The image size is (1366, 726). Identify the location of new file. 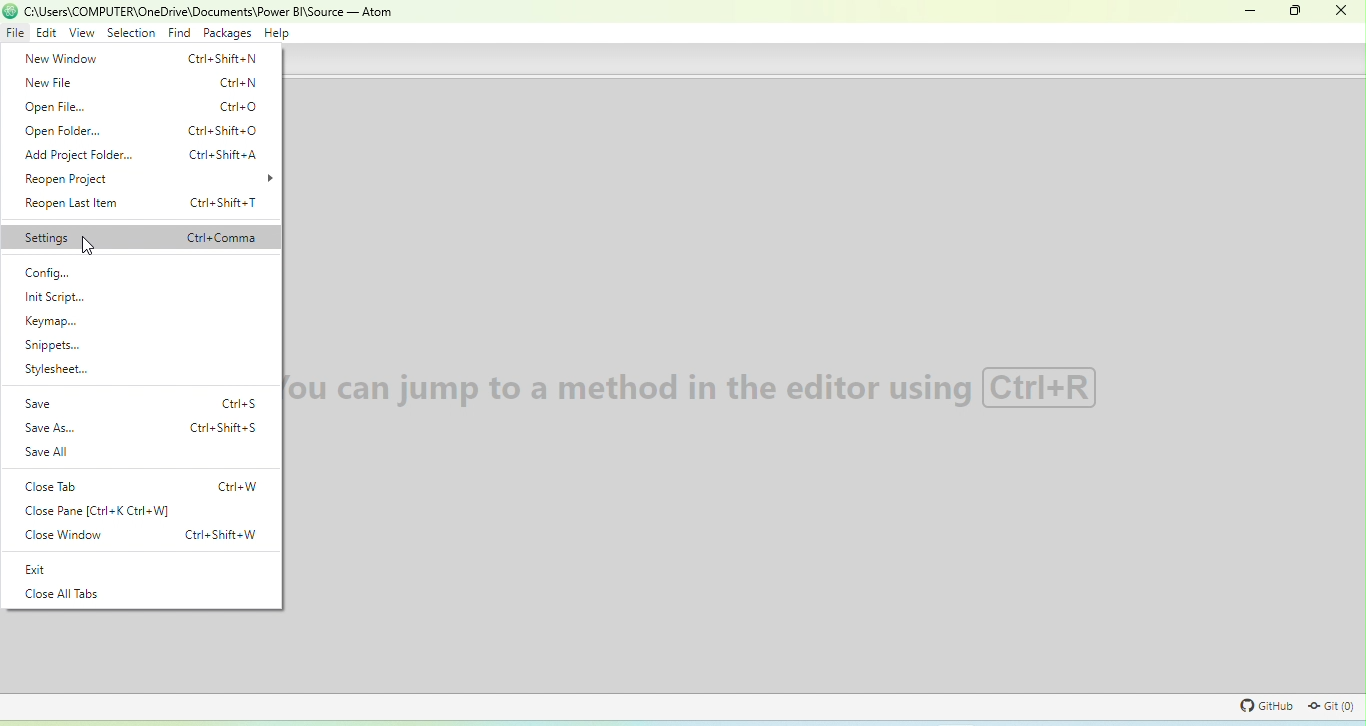
(141, 83).